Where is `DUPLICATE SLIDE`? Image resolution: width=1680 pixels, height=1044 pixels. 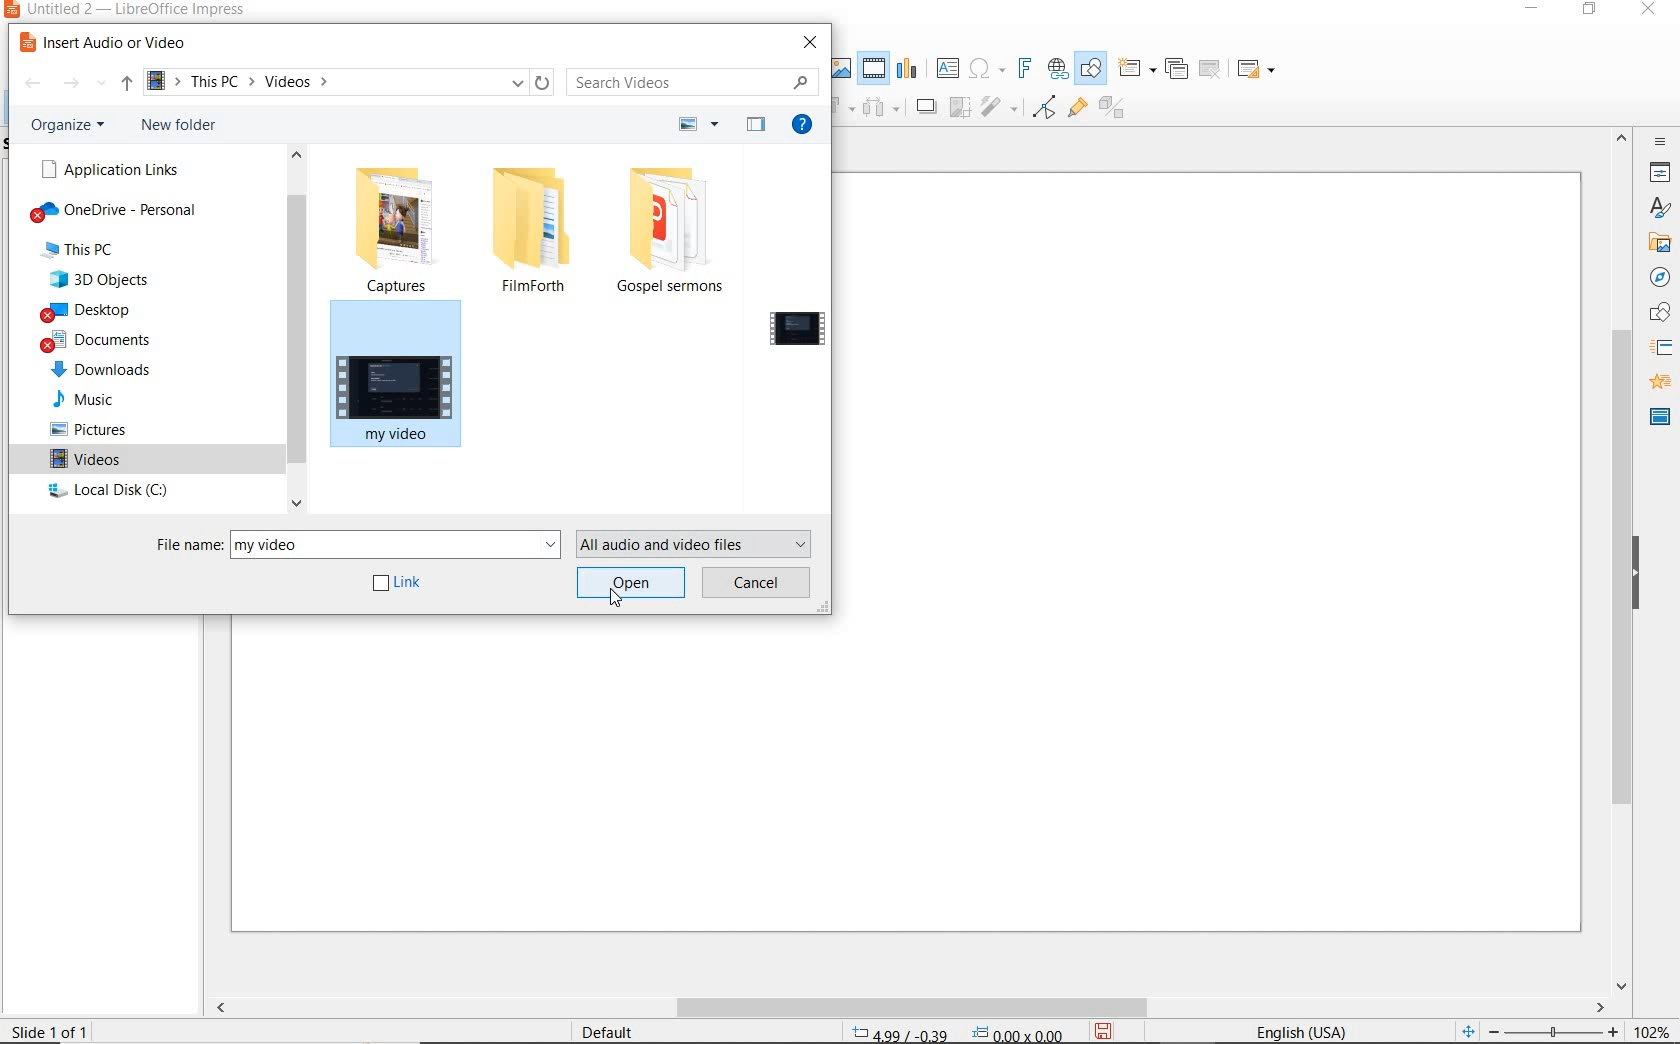
DUPLICATE SLIDE is located at coordinates (1177, 71).